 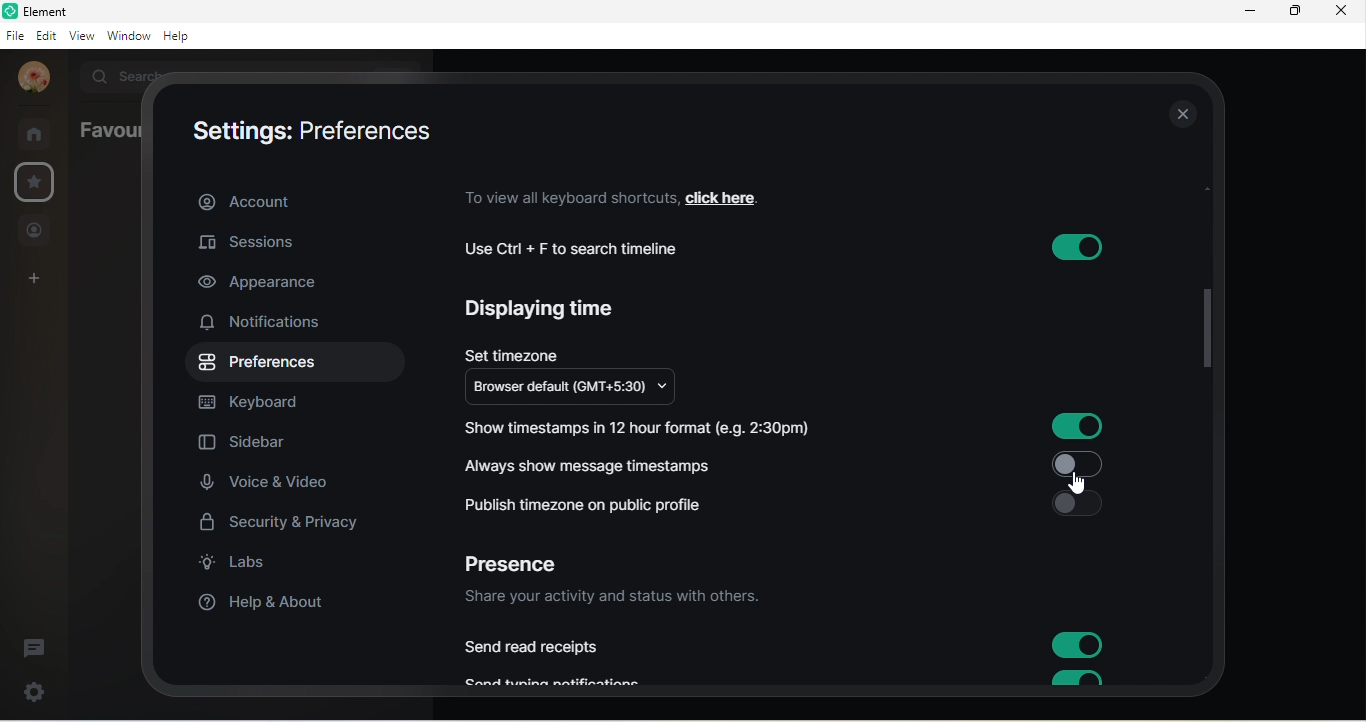 I want to click on view, so click(x=80, y=38).